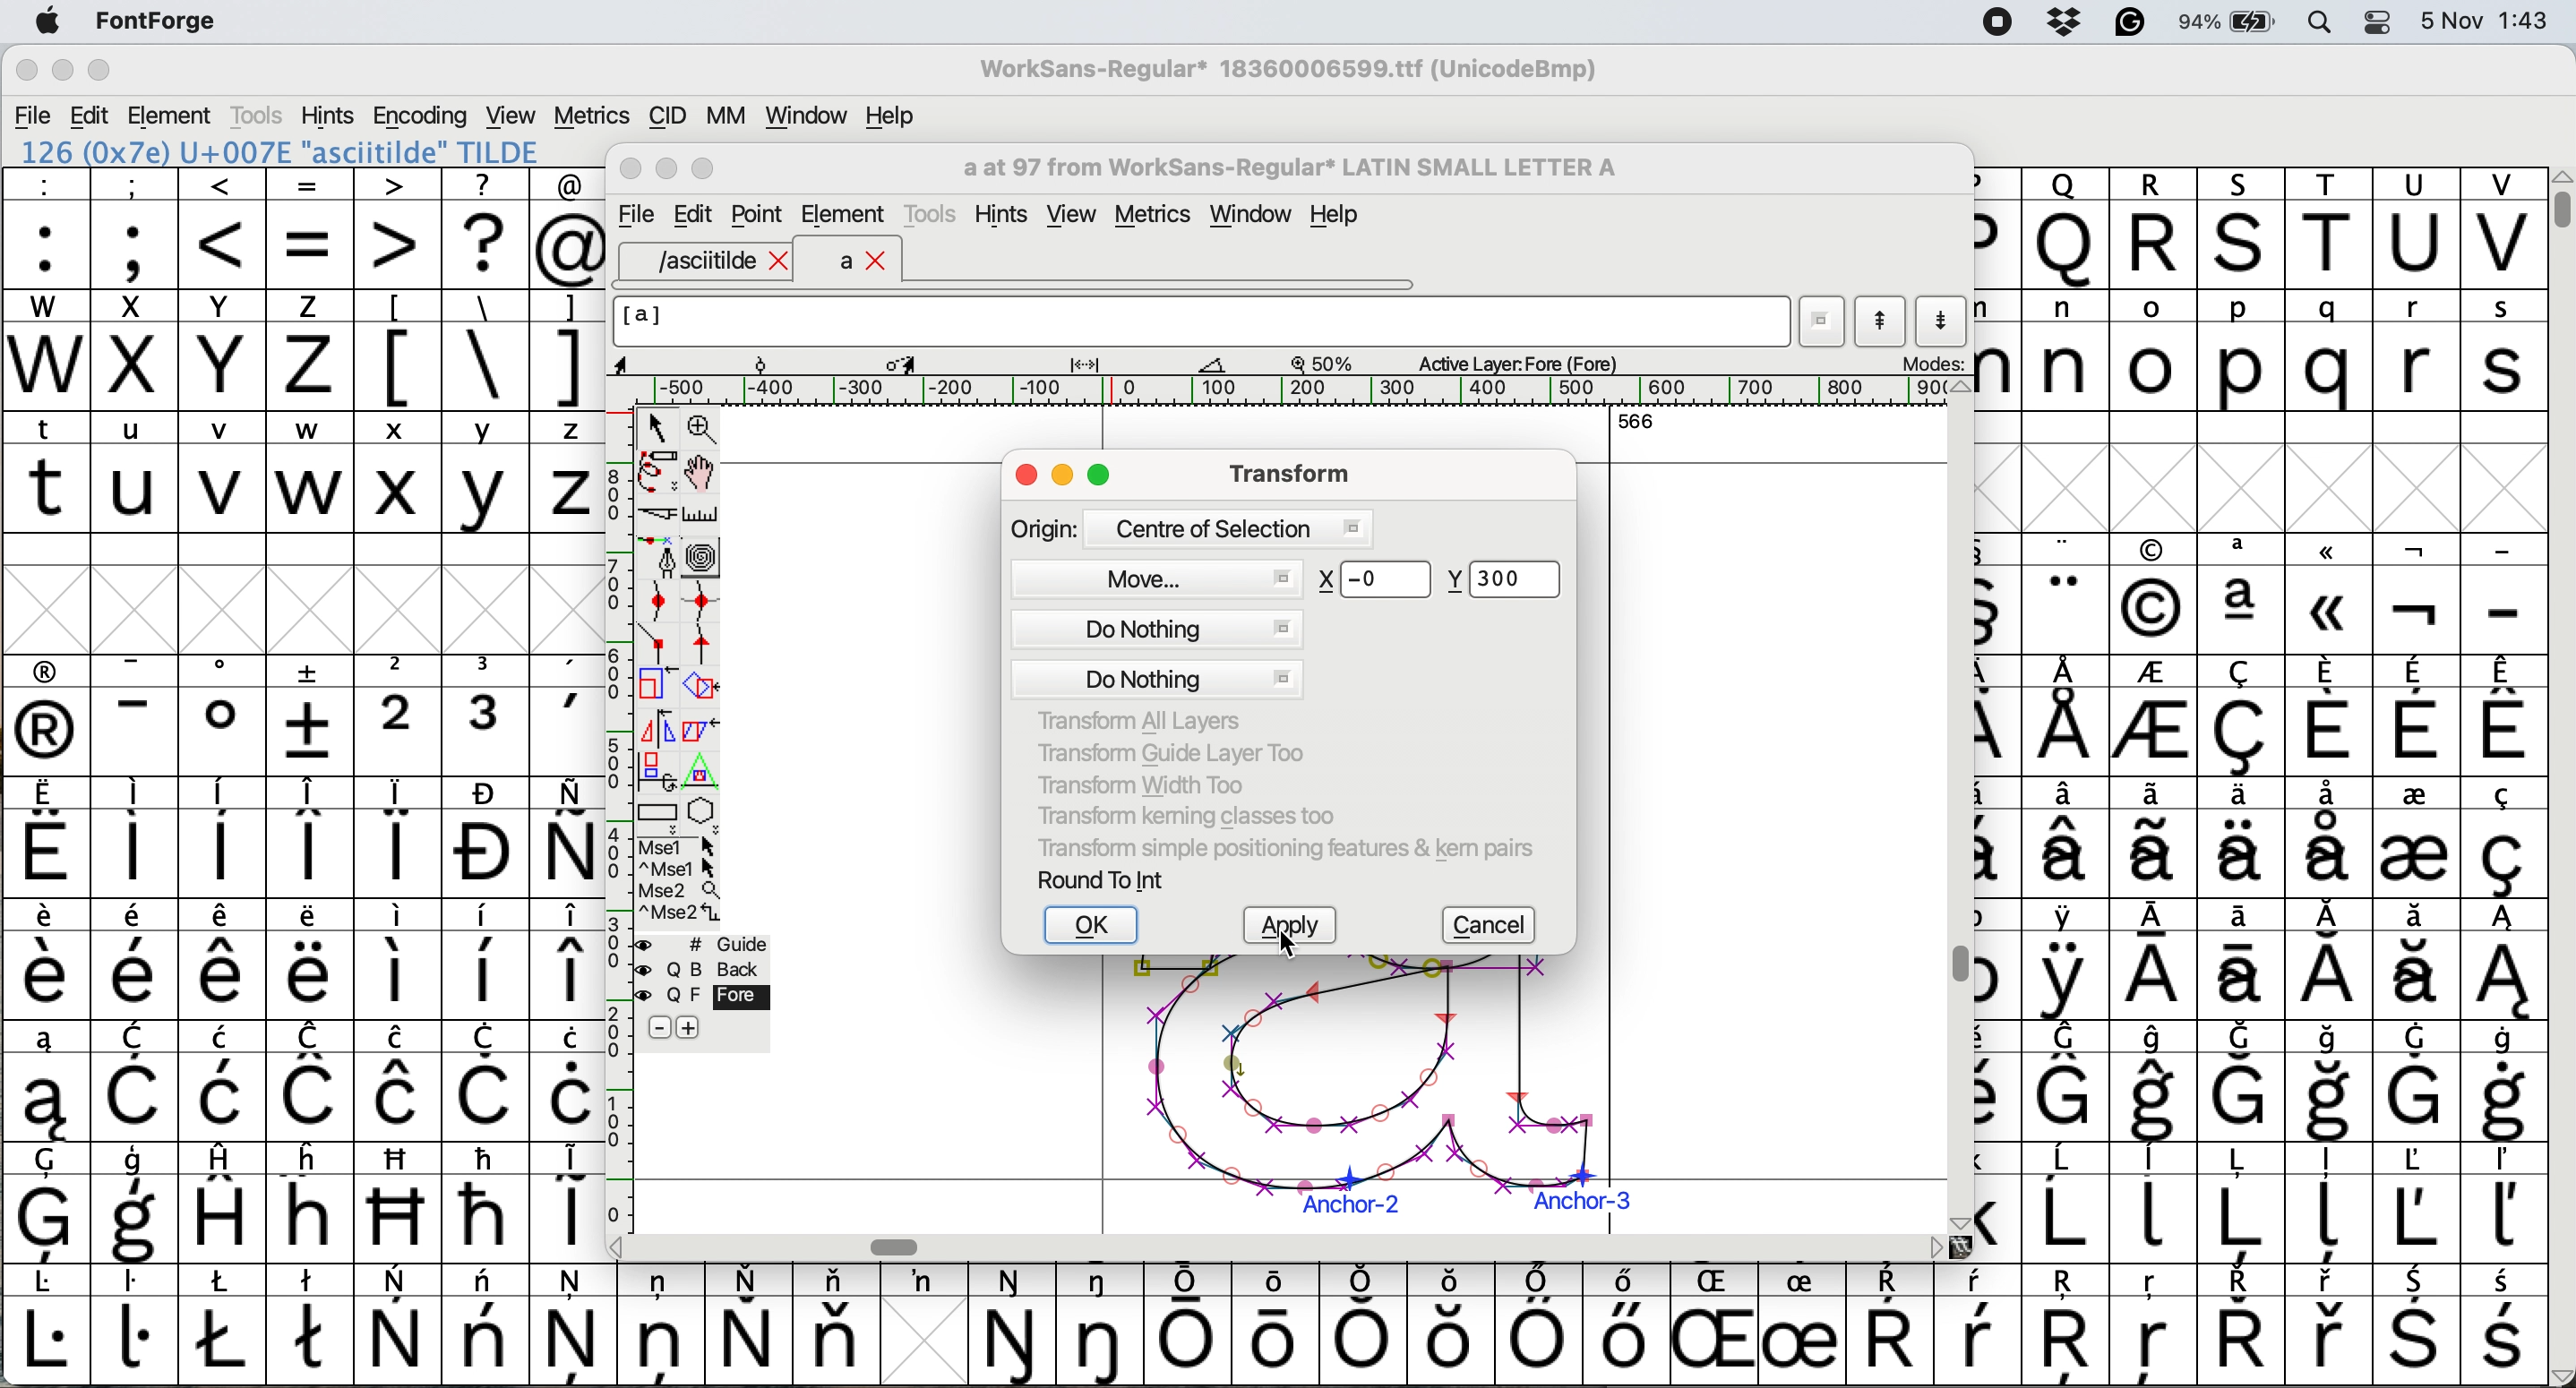  What do you see at coordinates (2155, 719) in the screenshot?
I see `symbol` at bounding box center [2155, 719].